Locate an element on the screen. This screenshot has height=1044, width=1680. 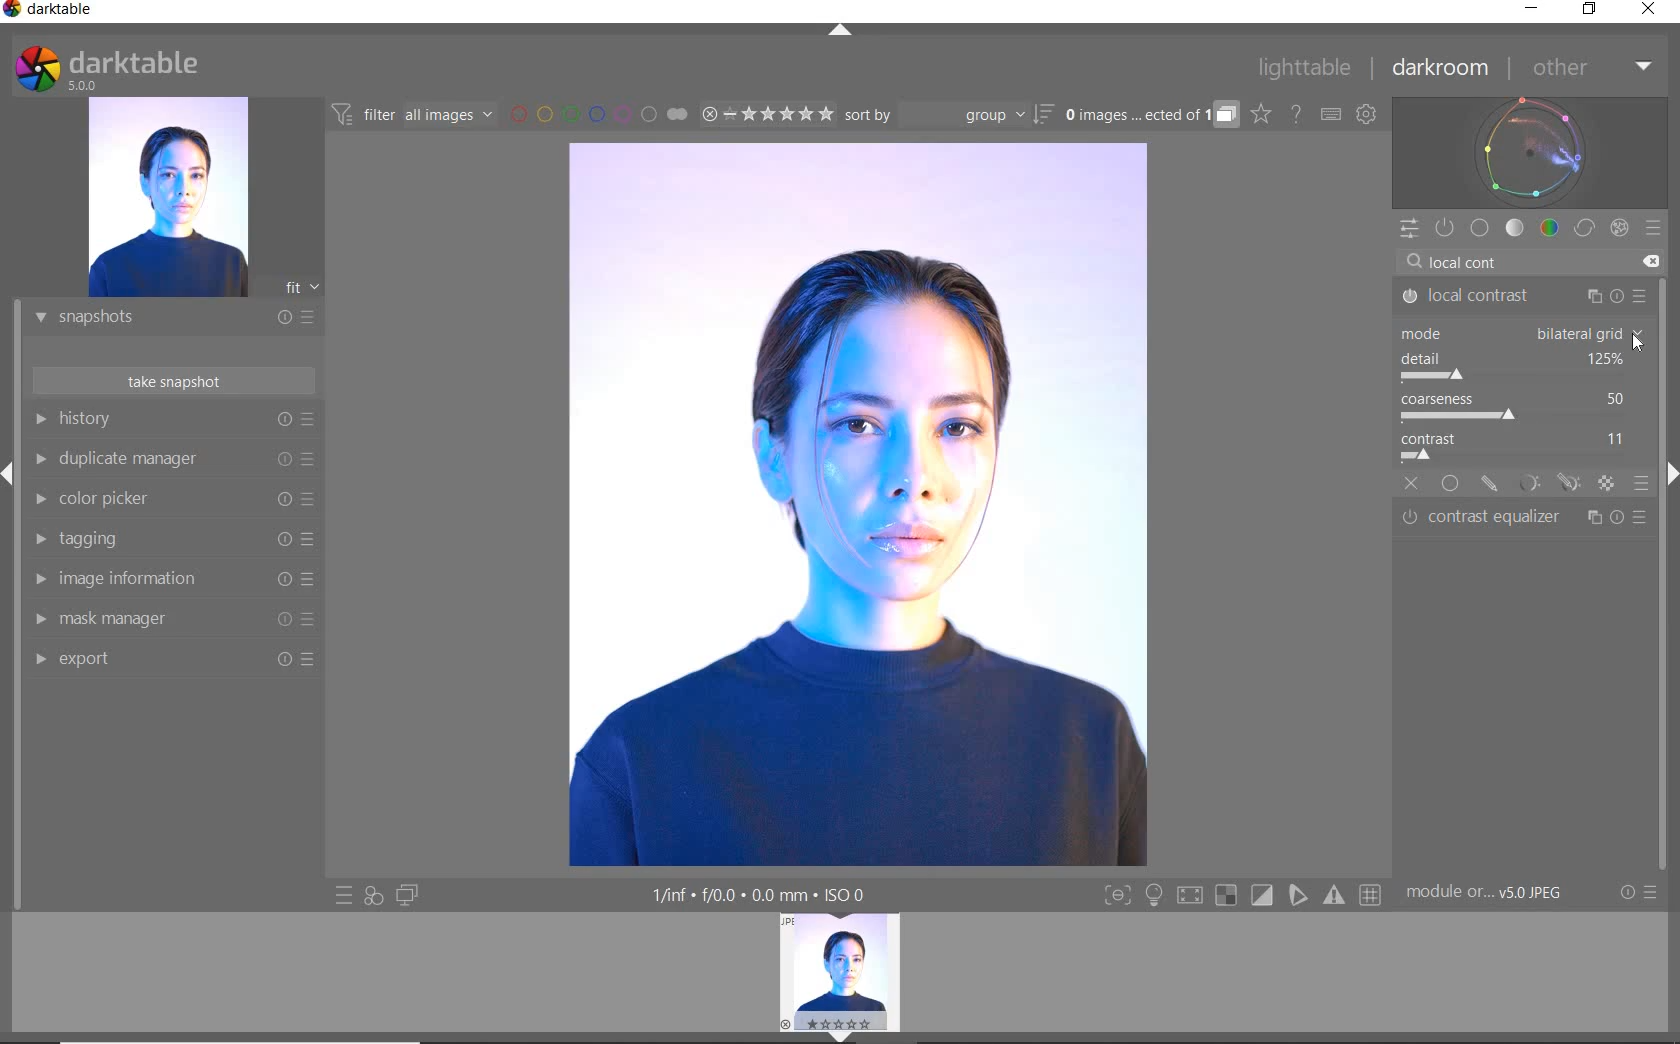
Button is located at coordinates (1263, 896).